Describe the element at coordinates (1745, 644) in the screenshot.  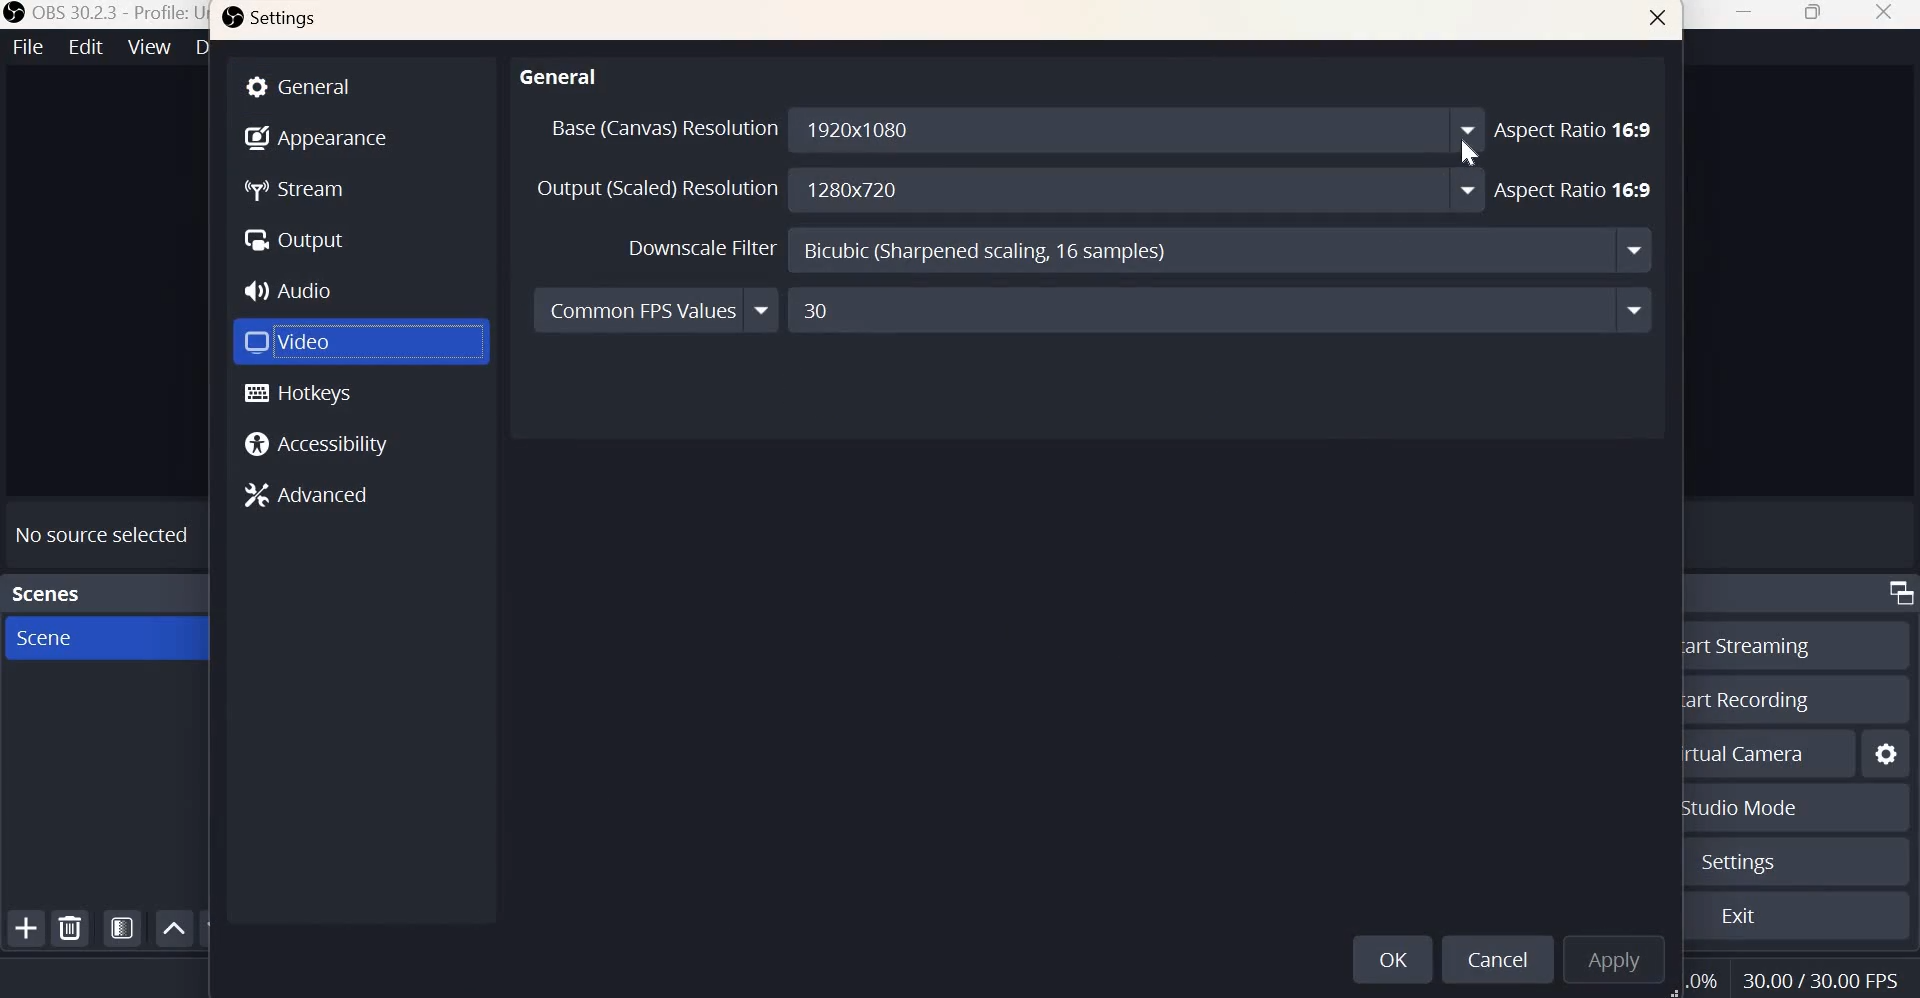
I see `Start streaming` at that location.